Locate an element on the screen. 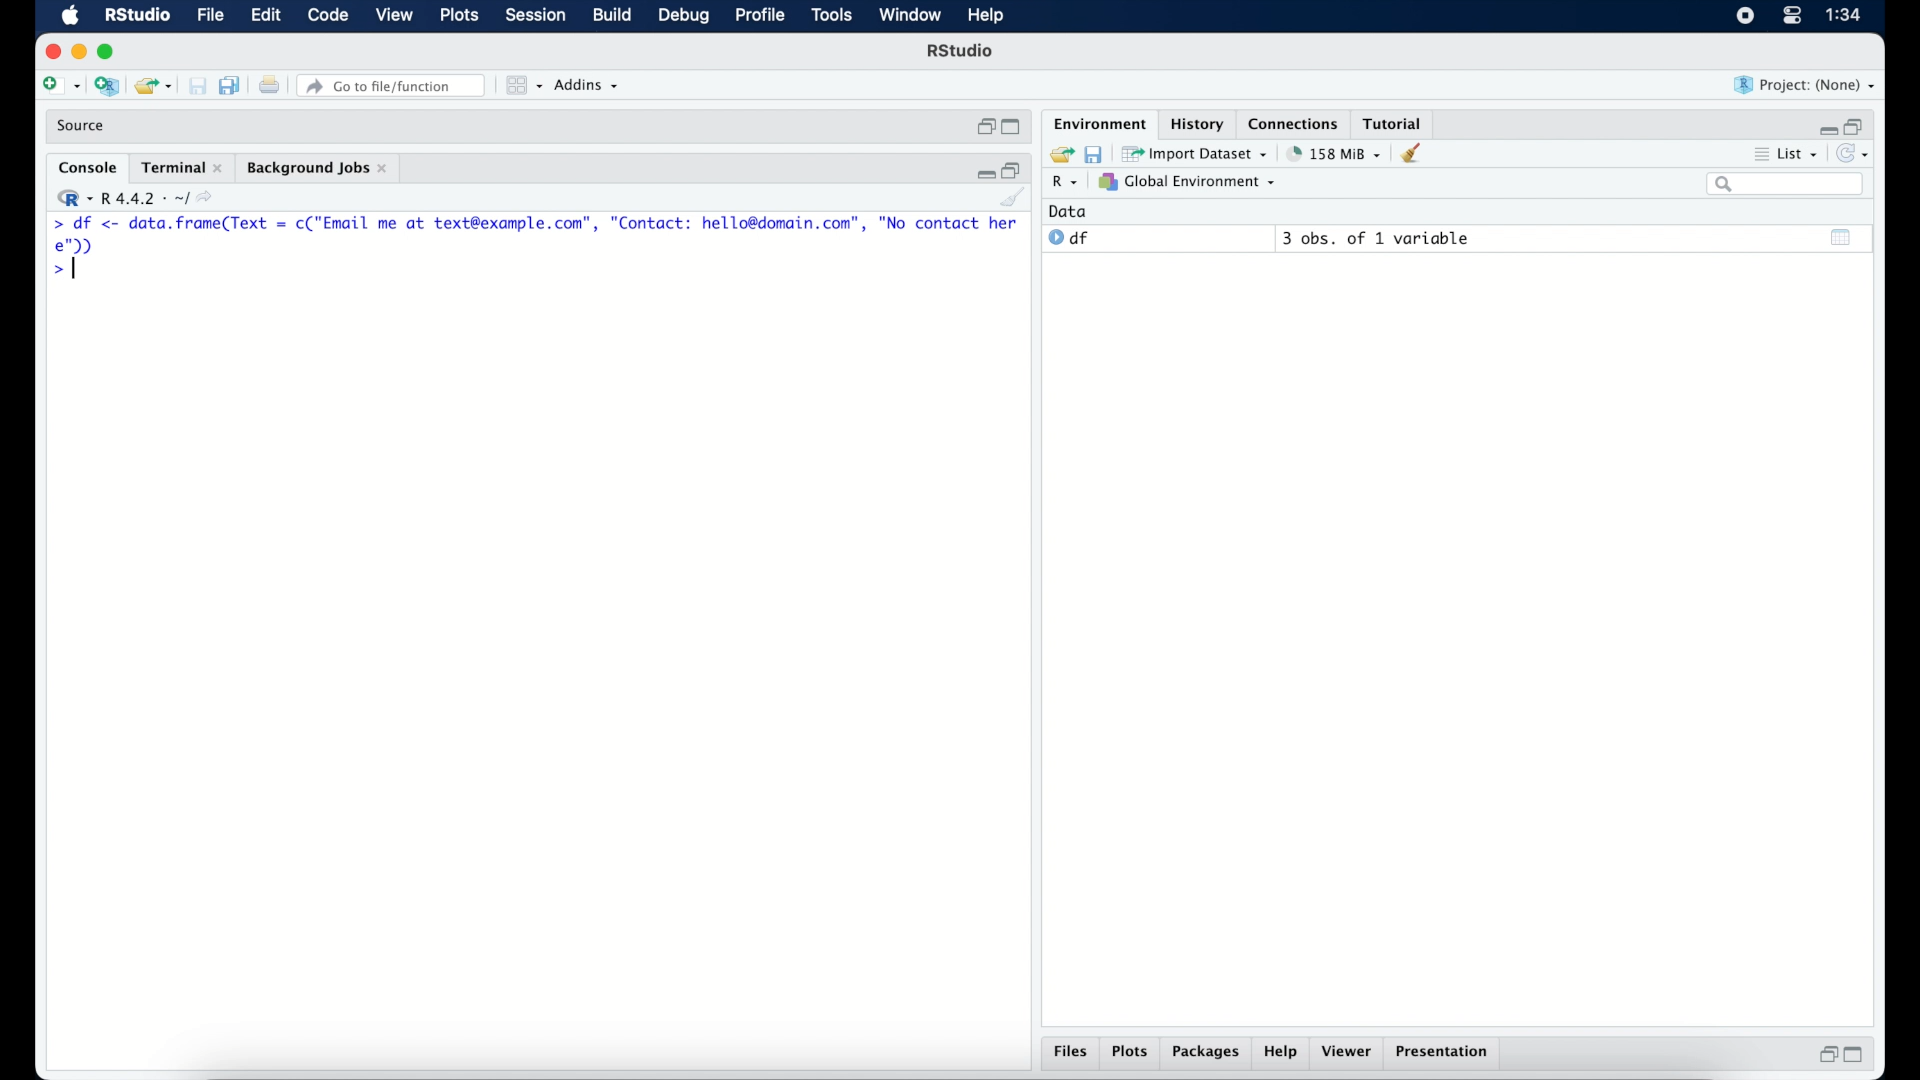 The height and width of the screenshot is (1080, 1920). create new project is located at coordinates (106, 85).